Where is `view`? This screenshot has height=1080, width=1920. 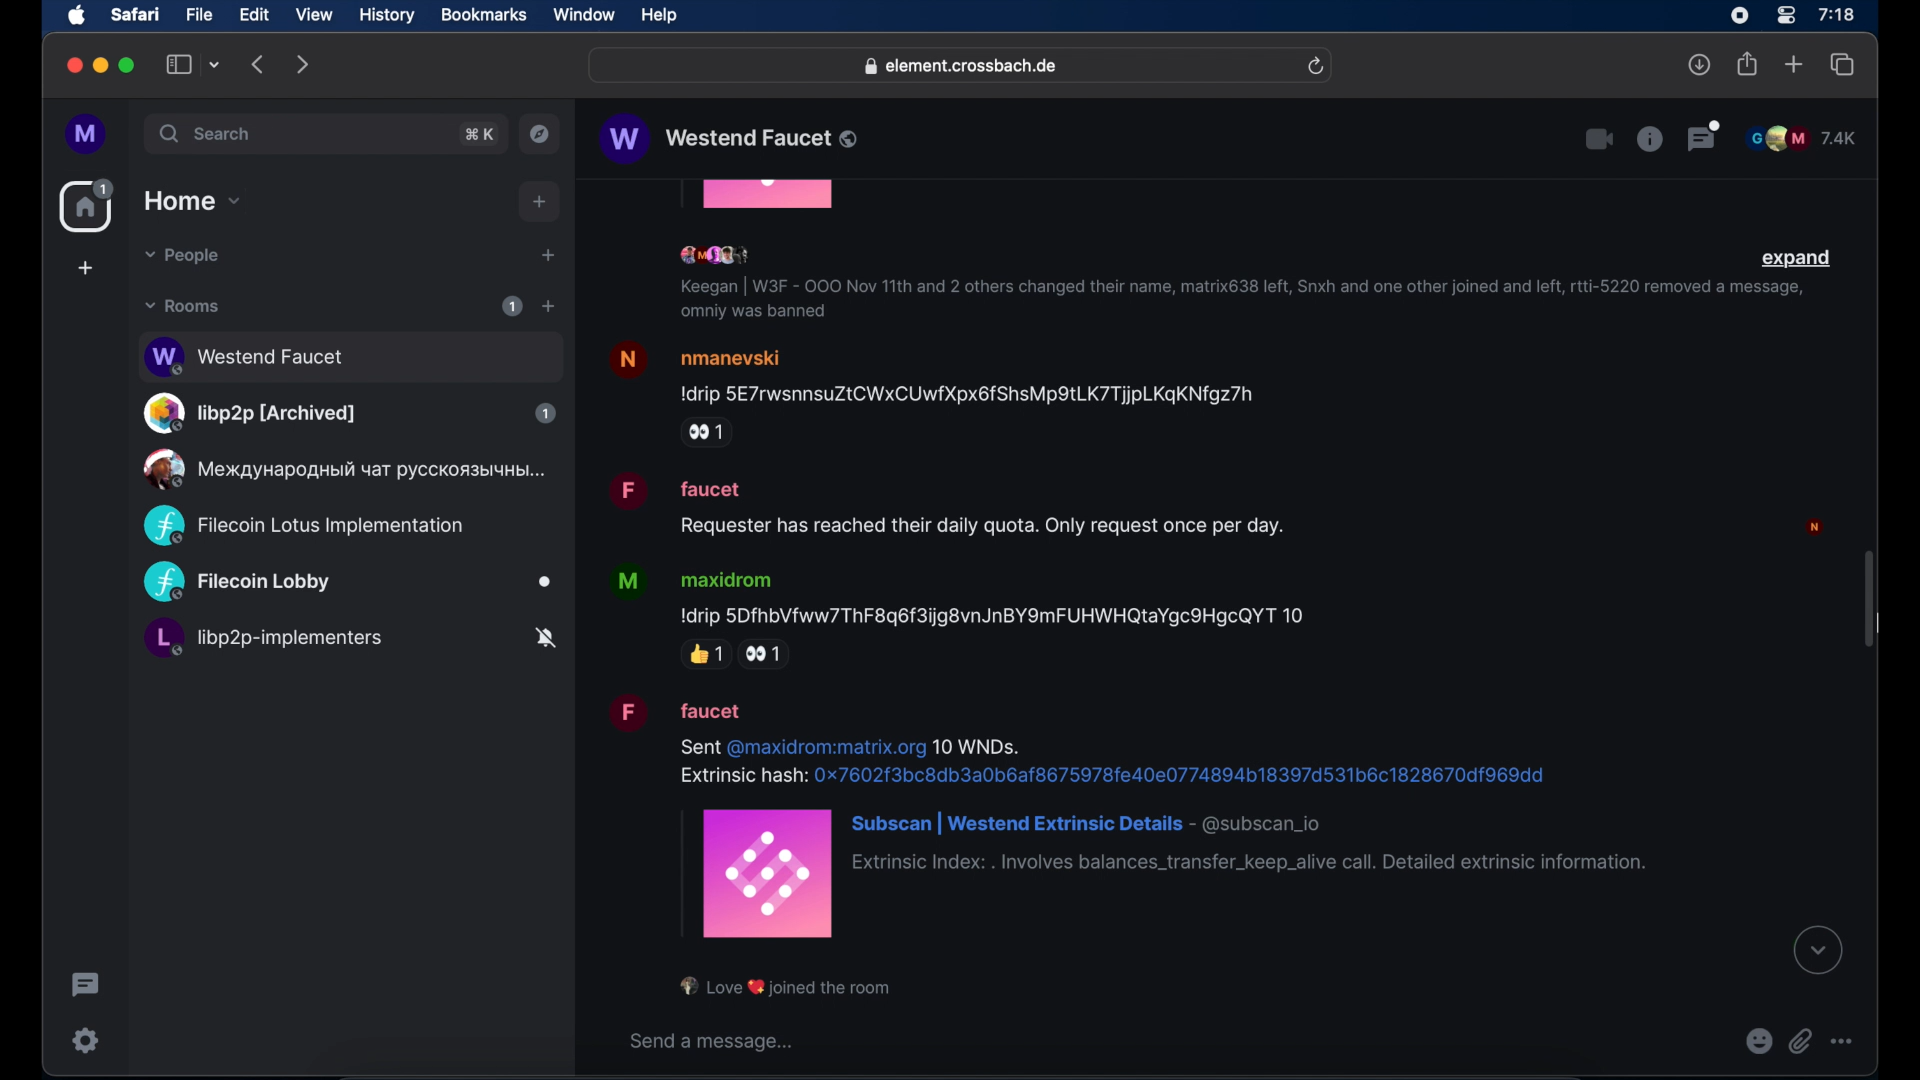
view is located at coordinates (313, 15).